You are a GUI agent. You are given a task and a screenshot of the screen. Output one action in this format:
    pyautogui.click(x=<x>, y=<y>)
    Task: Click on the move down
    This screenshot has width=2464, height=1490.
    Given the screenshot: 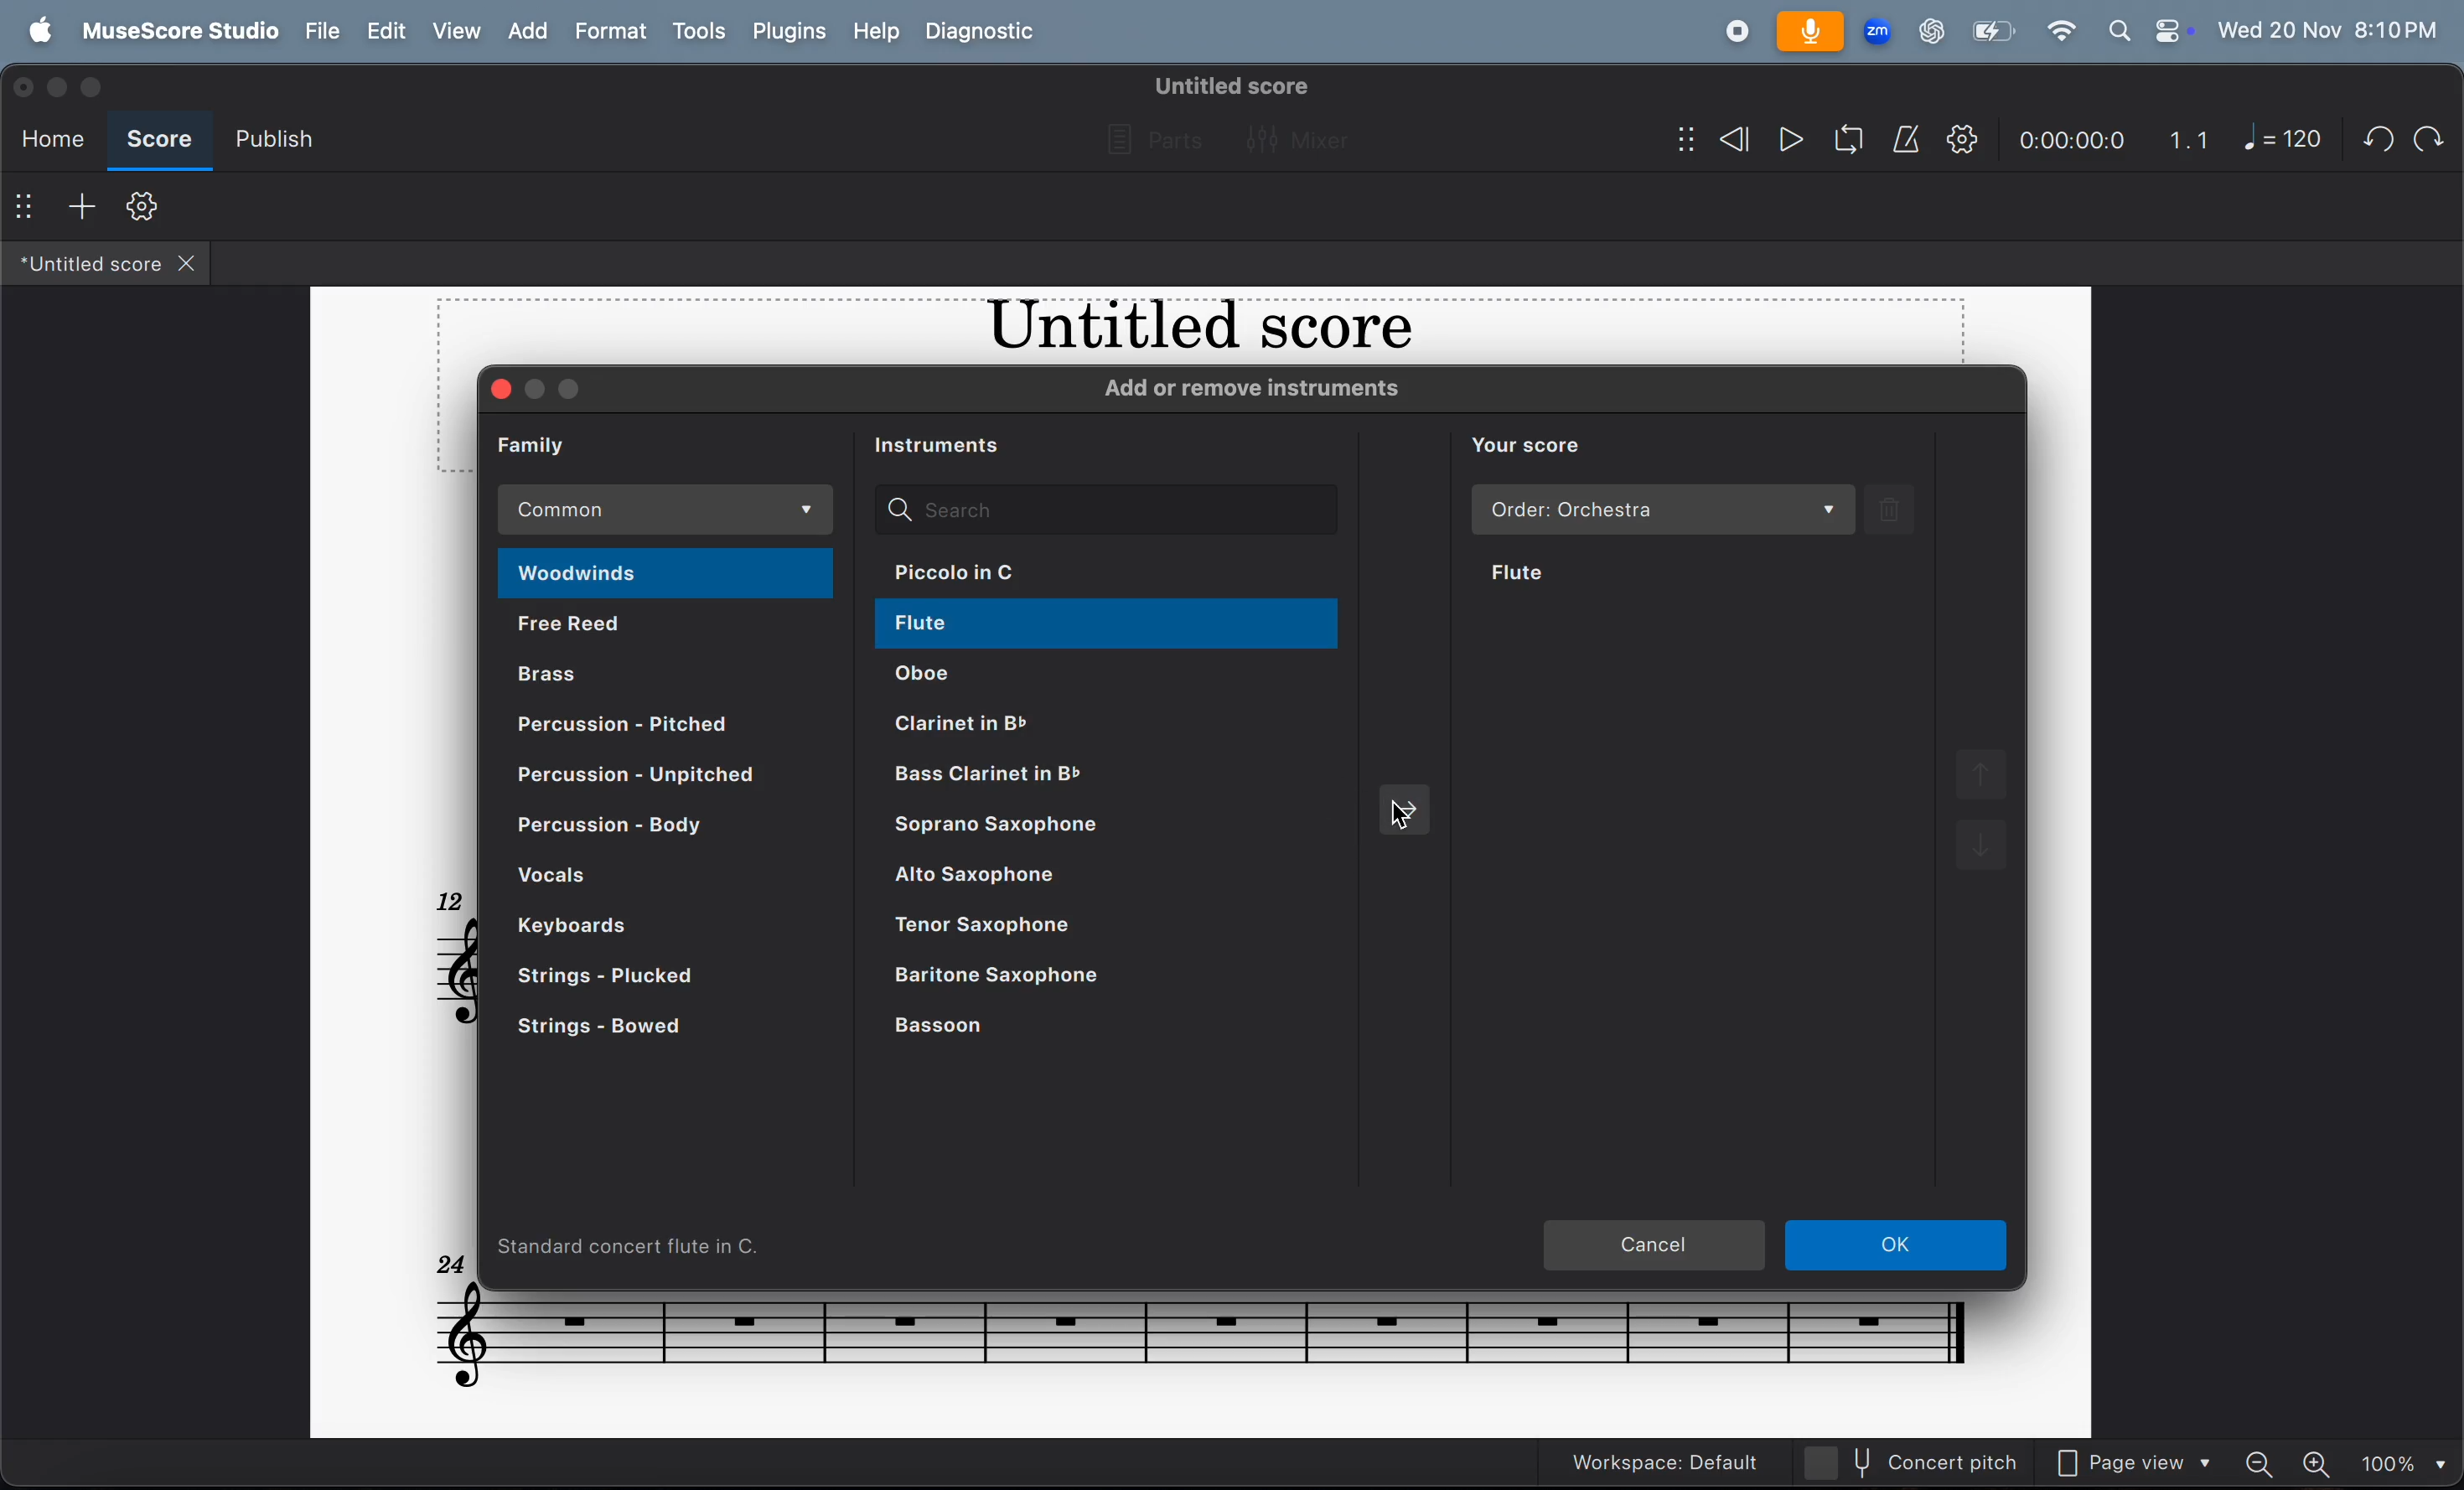 What is the action you would take?
    pyautogui.click(x=1983, y=854)
    